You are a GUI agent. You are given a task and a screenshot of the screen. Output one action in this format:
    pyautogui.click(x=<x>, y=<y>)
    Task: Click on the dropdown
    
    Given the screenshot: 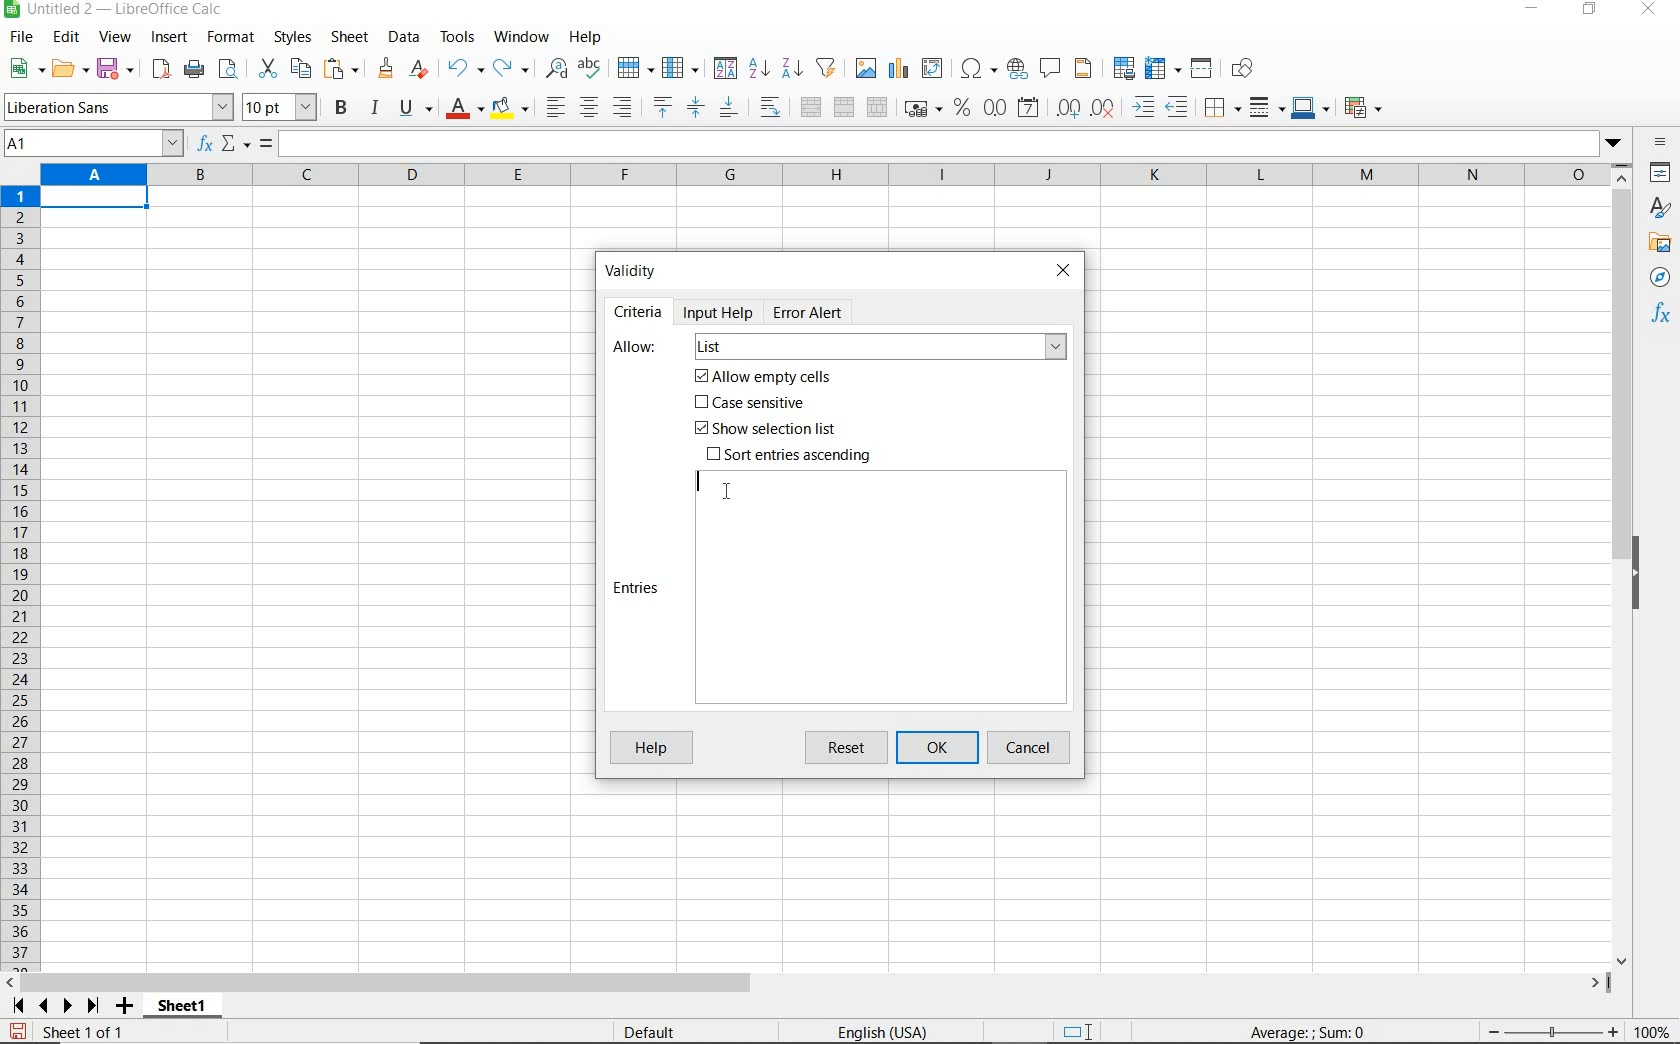 What is the action you would take?
    pyautogui.click(x=1615, y=145)
    